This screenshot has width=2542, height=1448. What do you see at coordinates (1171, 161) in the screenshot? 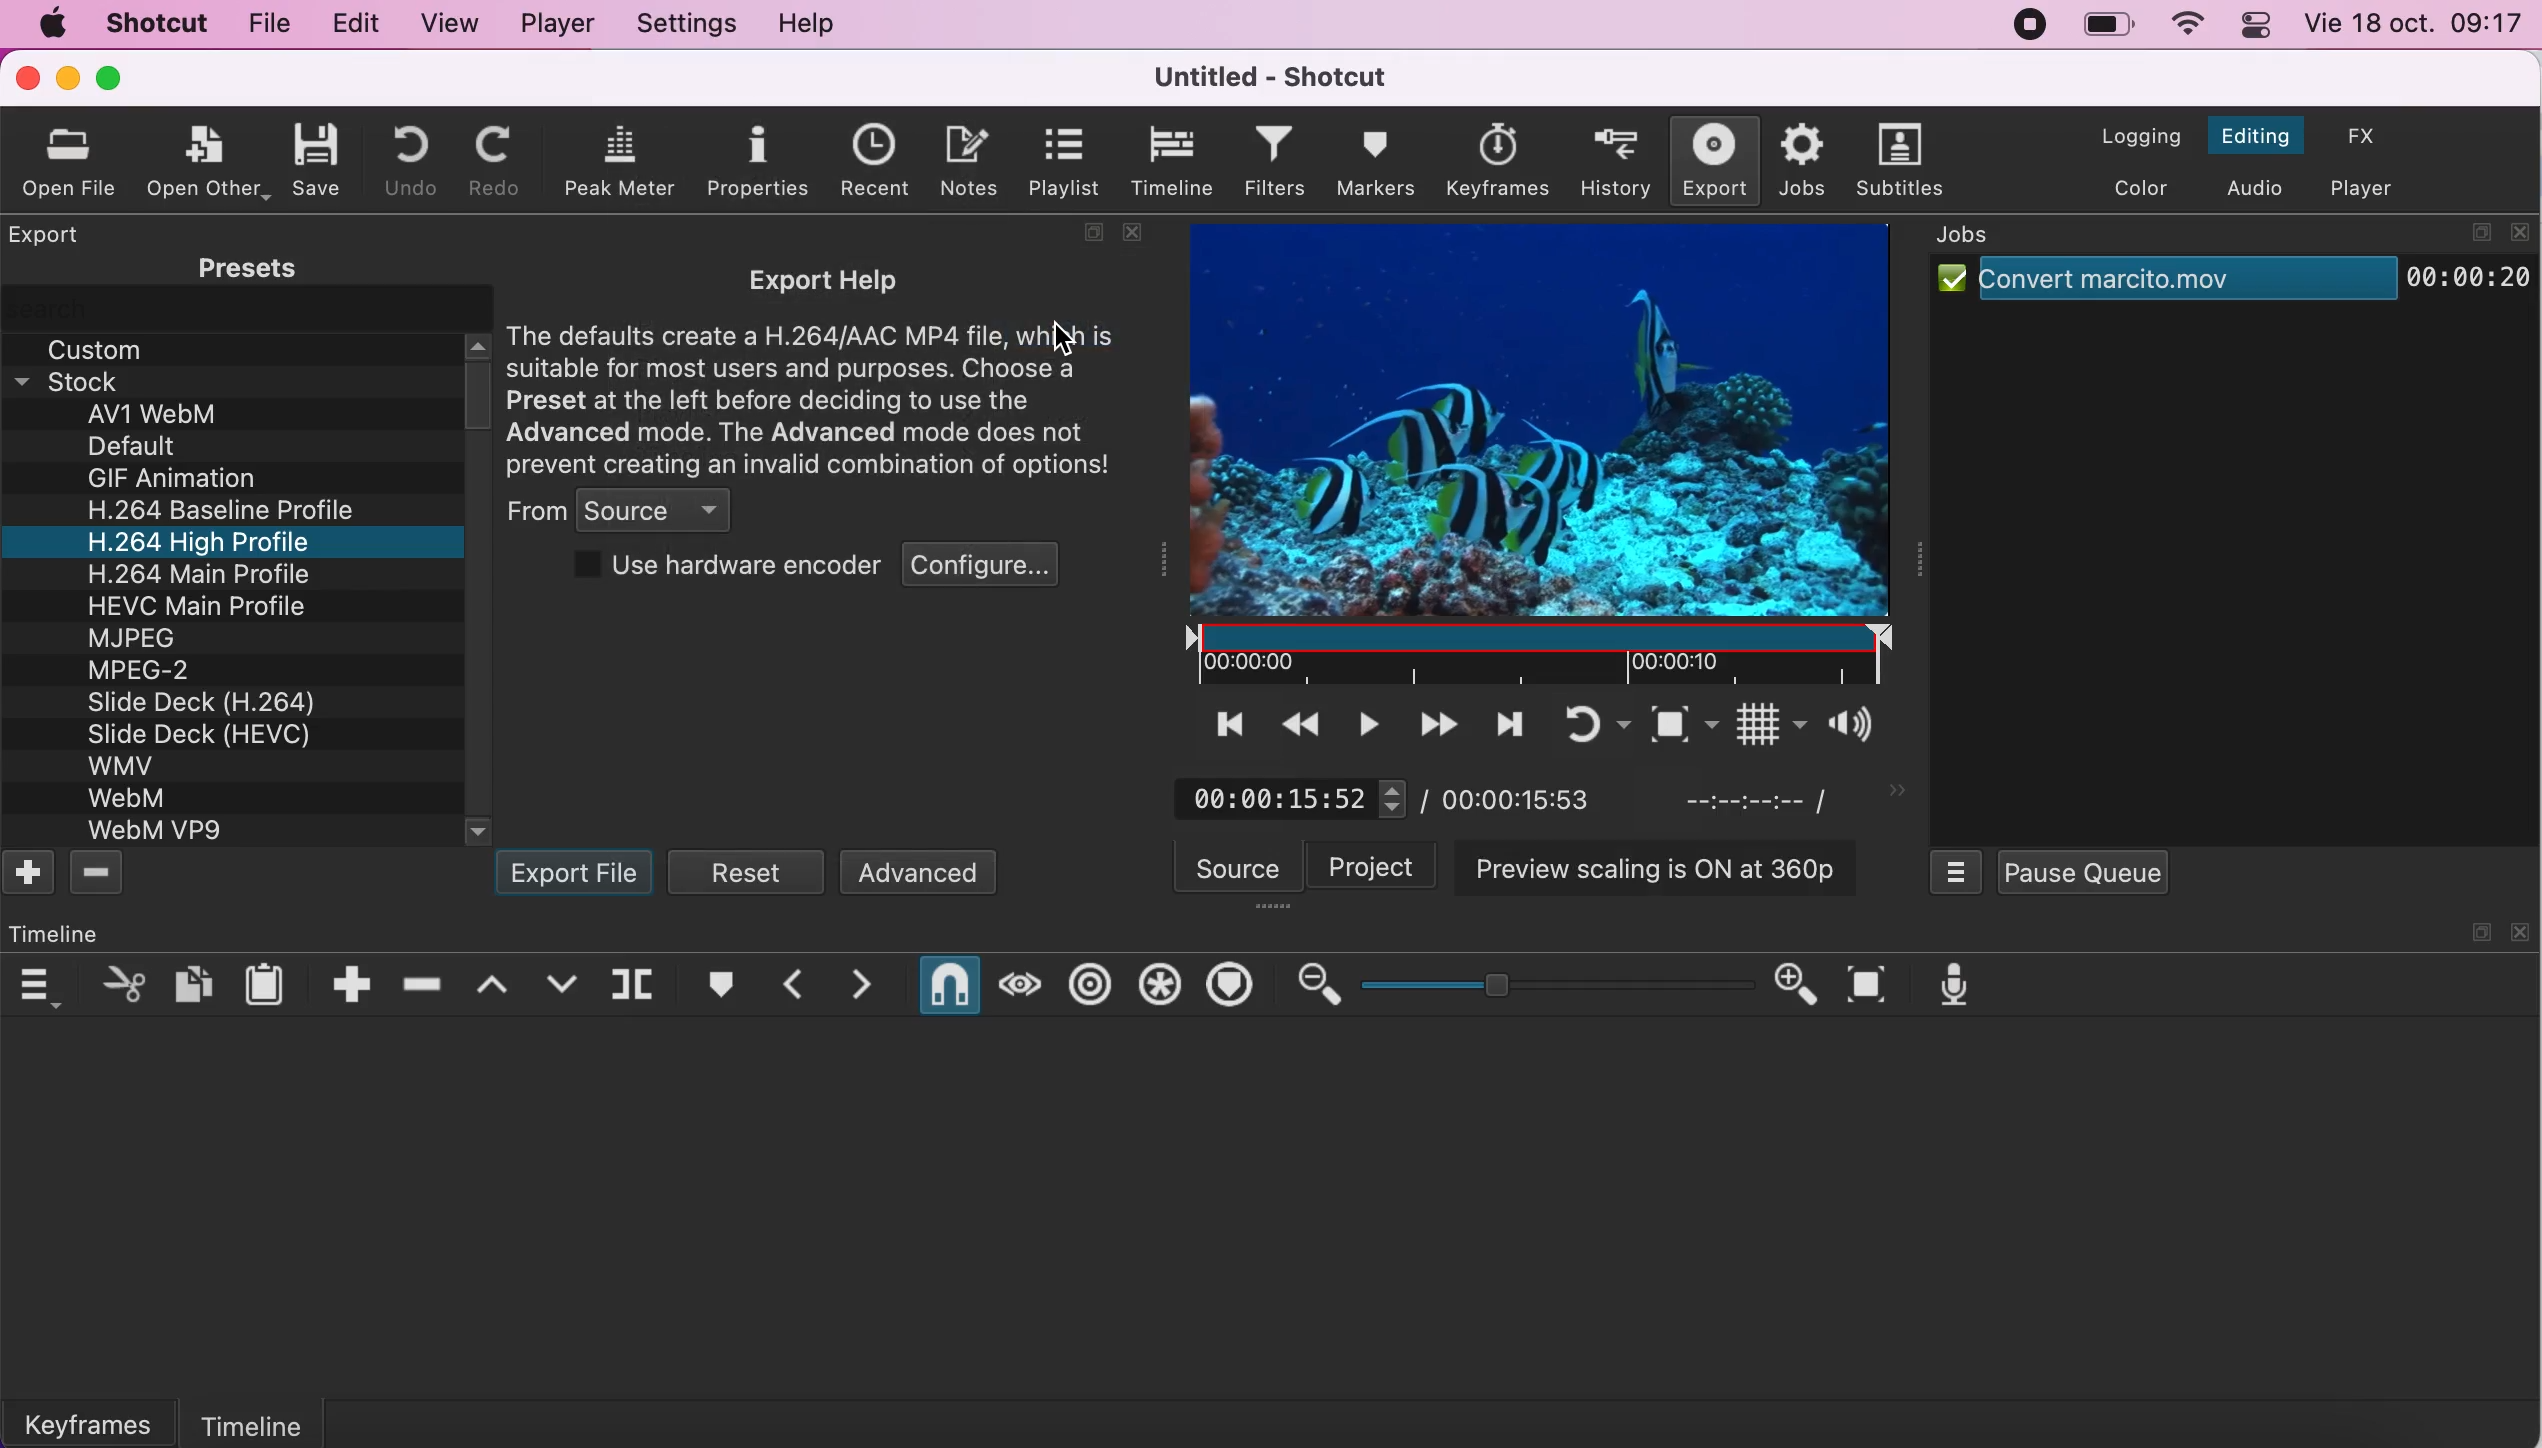
I see `timeline` at bounding box center [1171, 161].